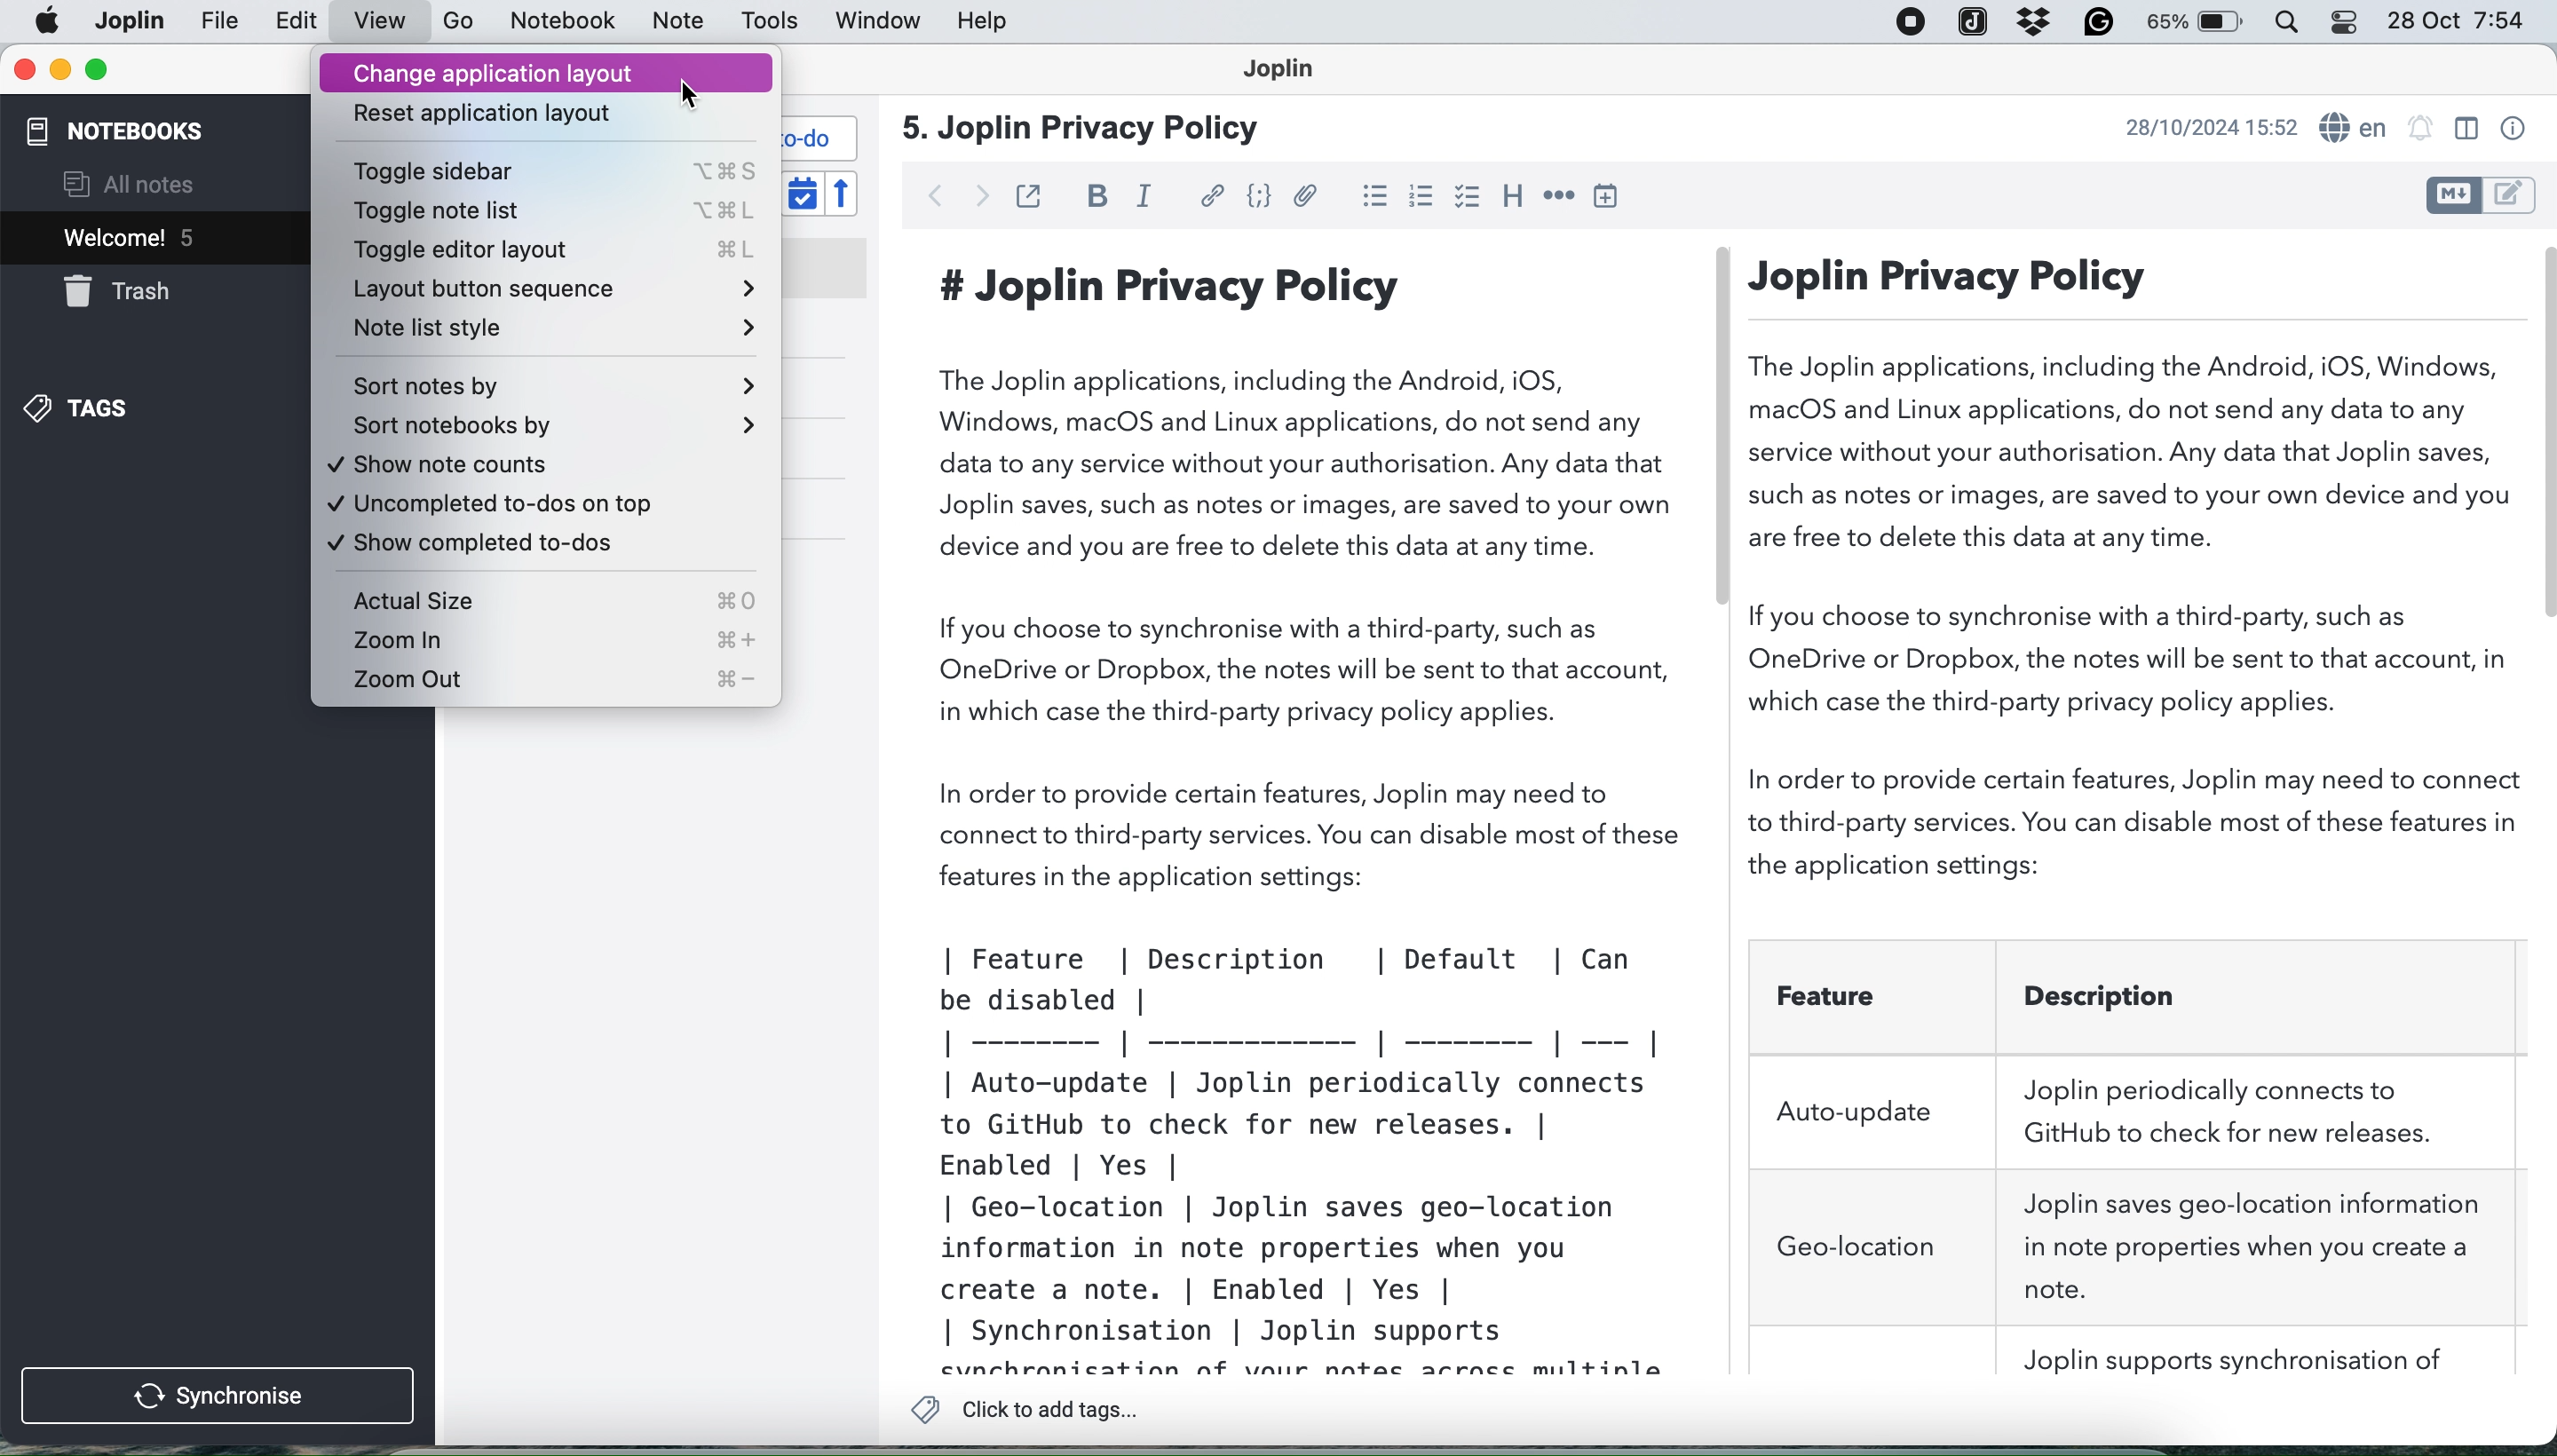 The height and width of the screenshot is (1456, 2557). I want to click on vertical scroll bar, so click(2541, 434).